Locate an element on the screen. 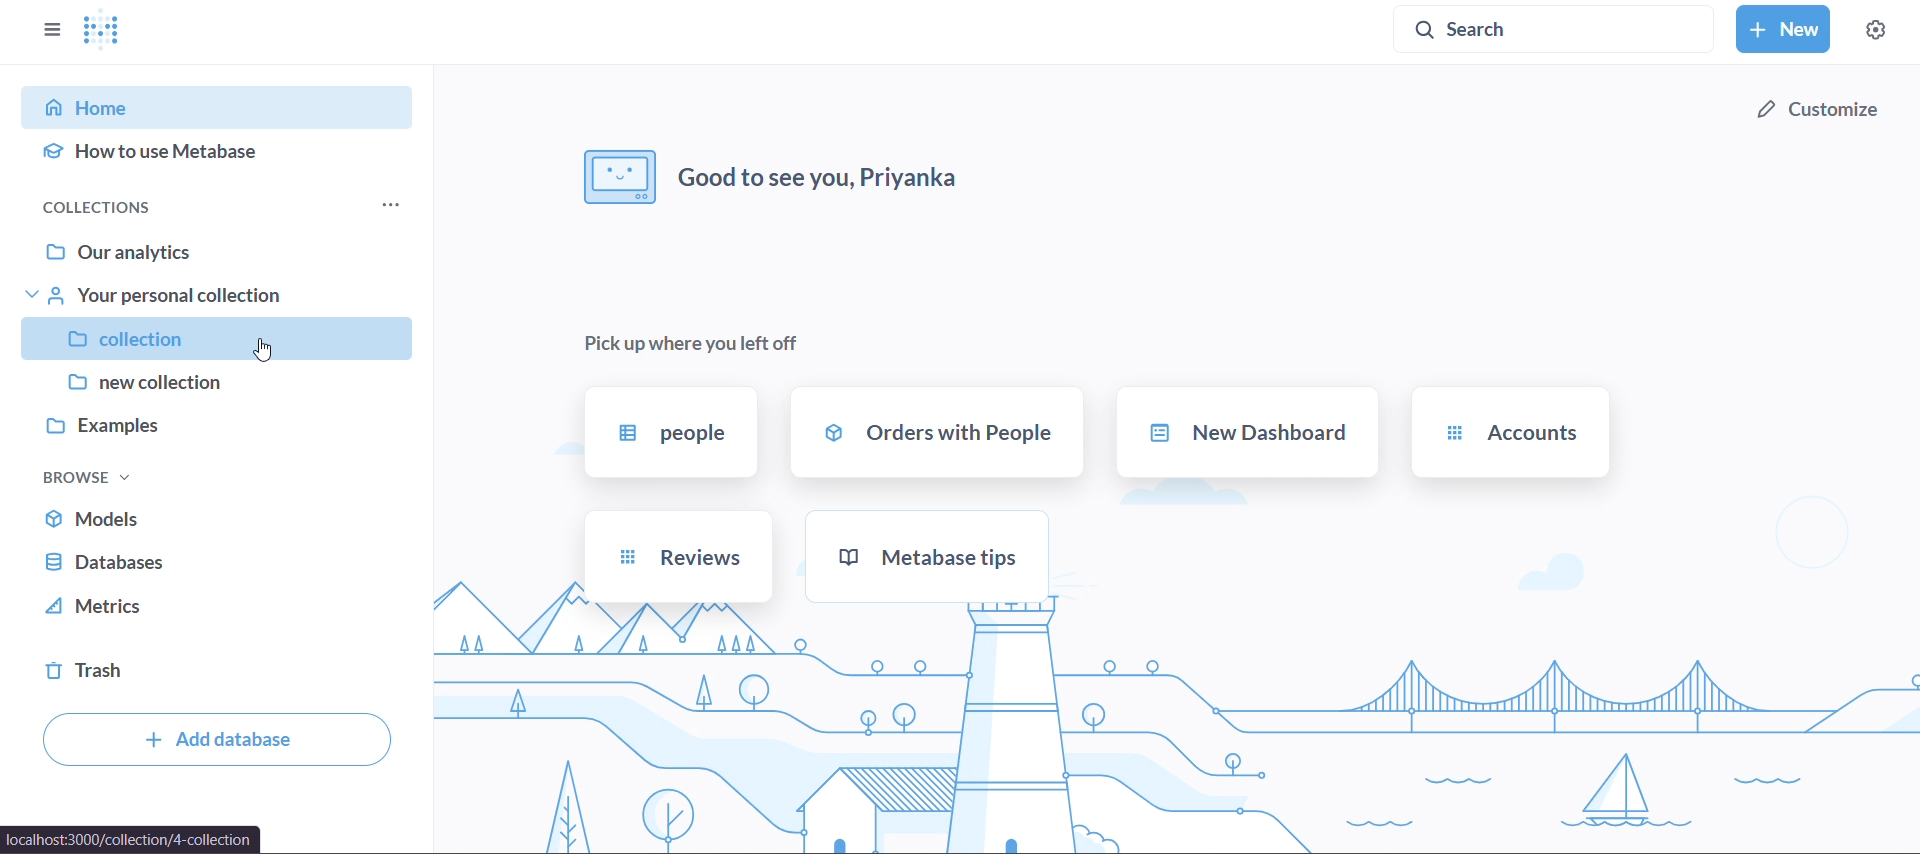  collections is located at coordinates (114, 205).